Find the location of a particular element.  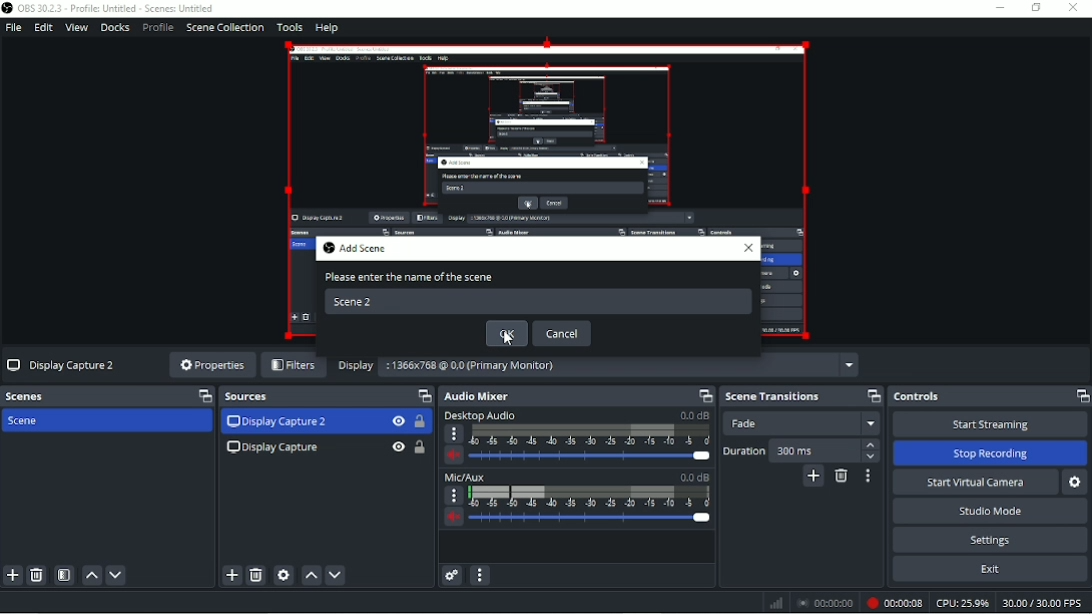

Desktop Audio is located at coordinates (481, 415).